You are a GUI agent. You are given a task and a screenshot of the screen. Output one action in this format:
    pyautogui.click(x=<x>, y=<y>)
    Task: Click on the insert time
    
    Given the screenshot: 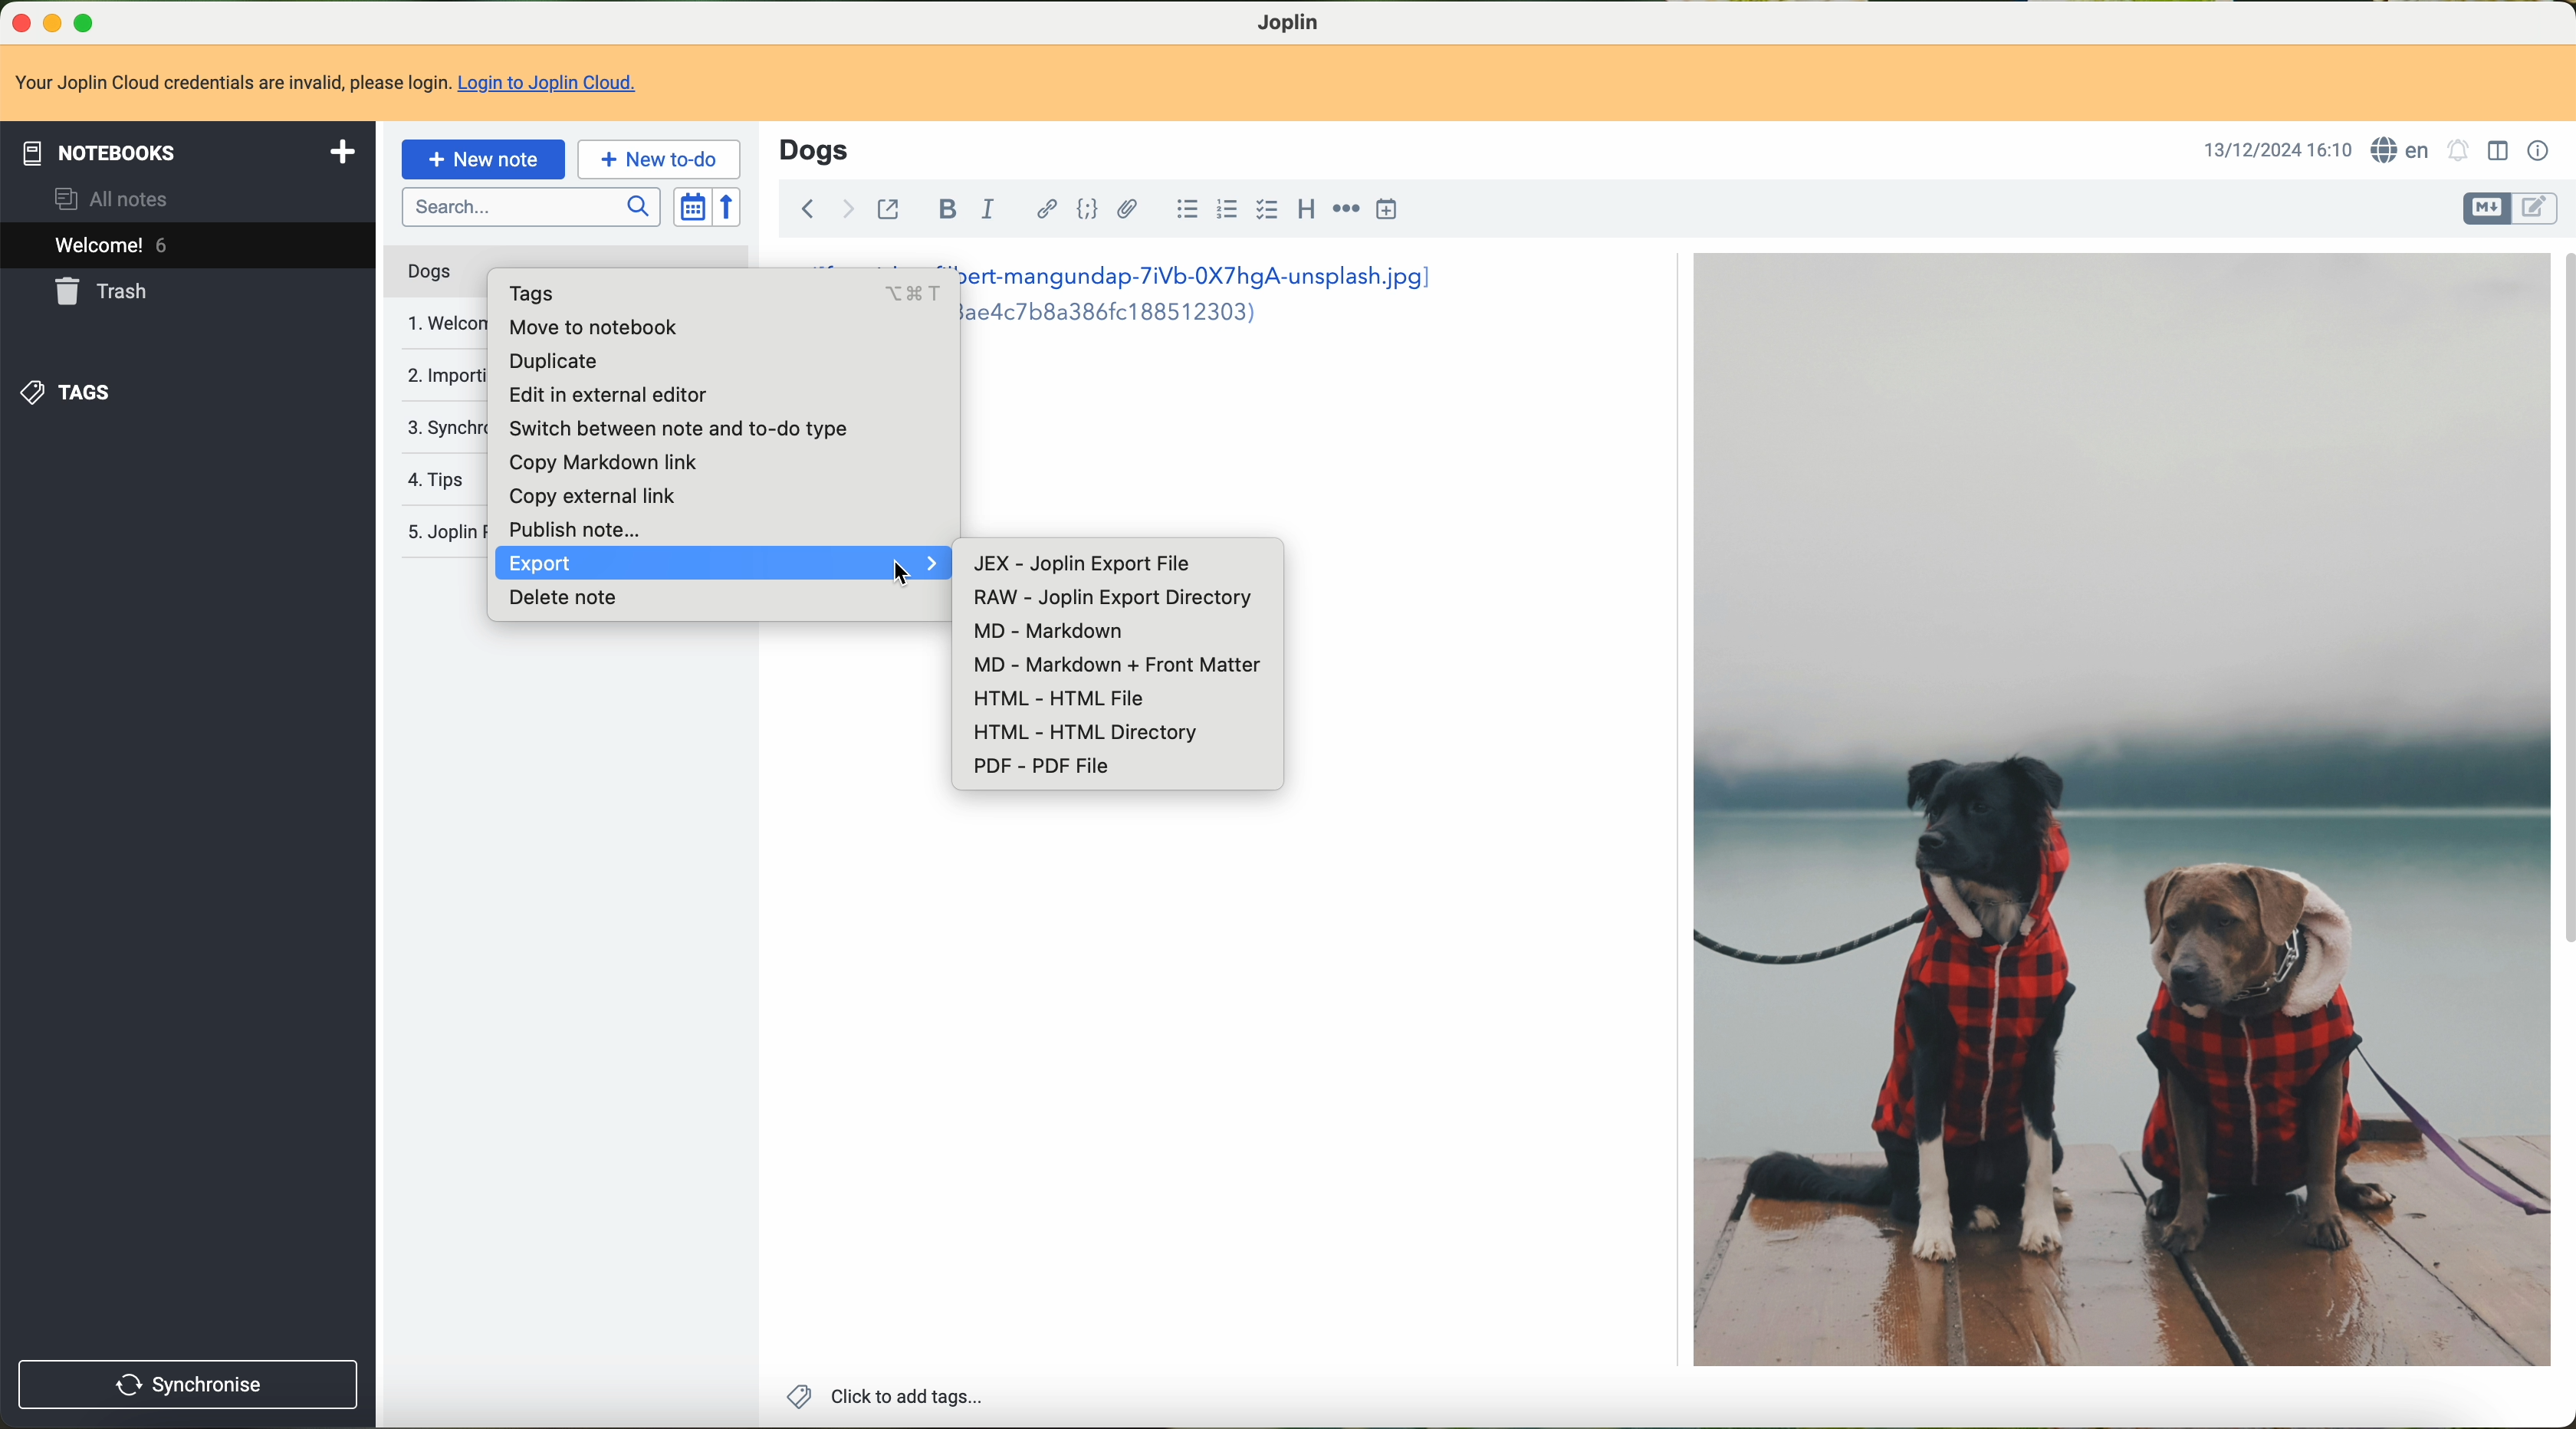 What is the action you would take?
    pyautogui.click(x=1390, y=212)
    